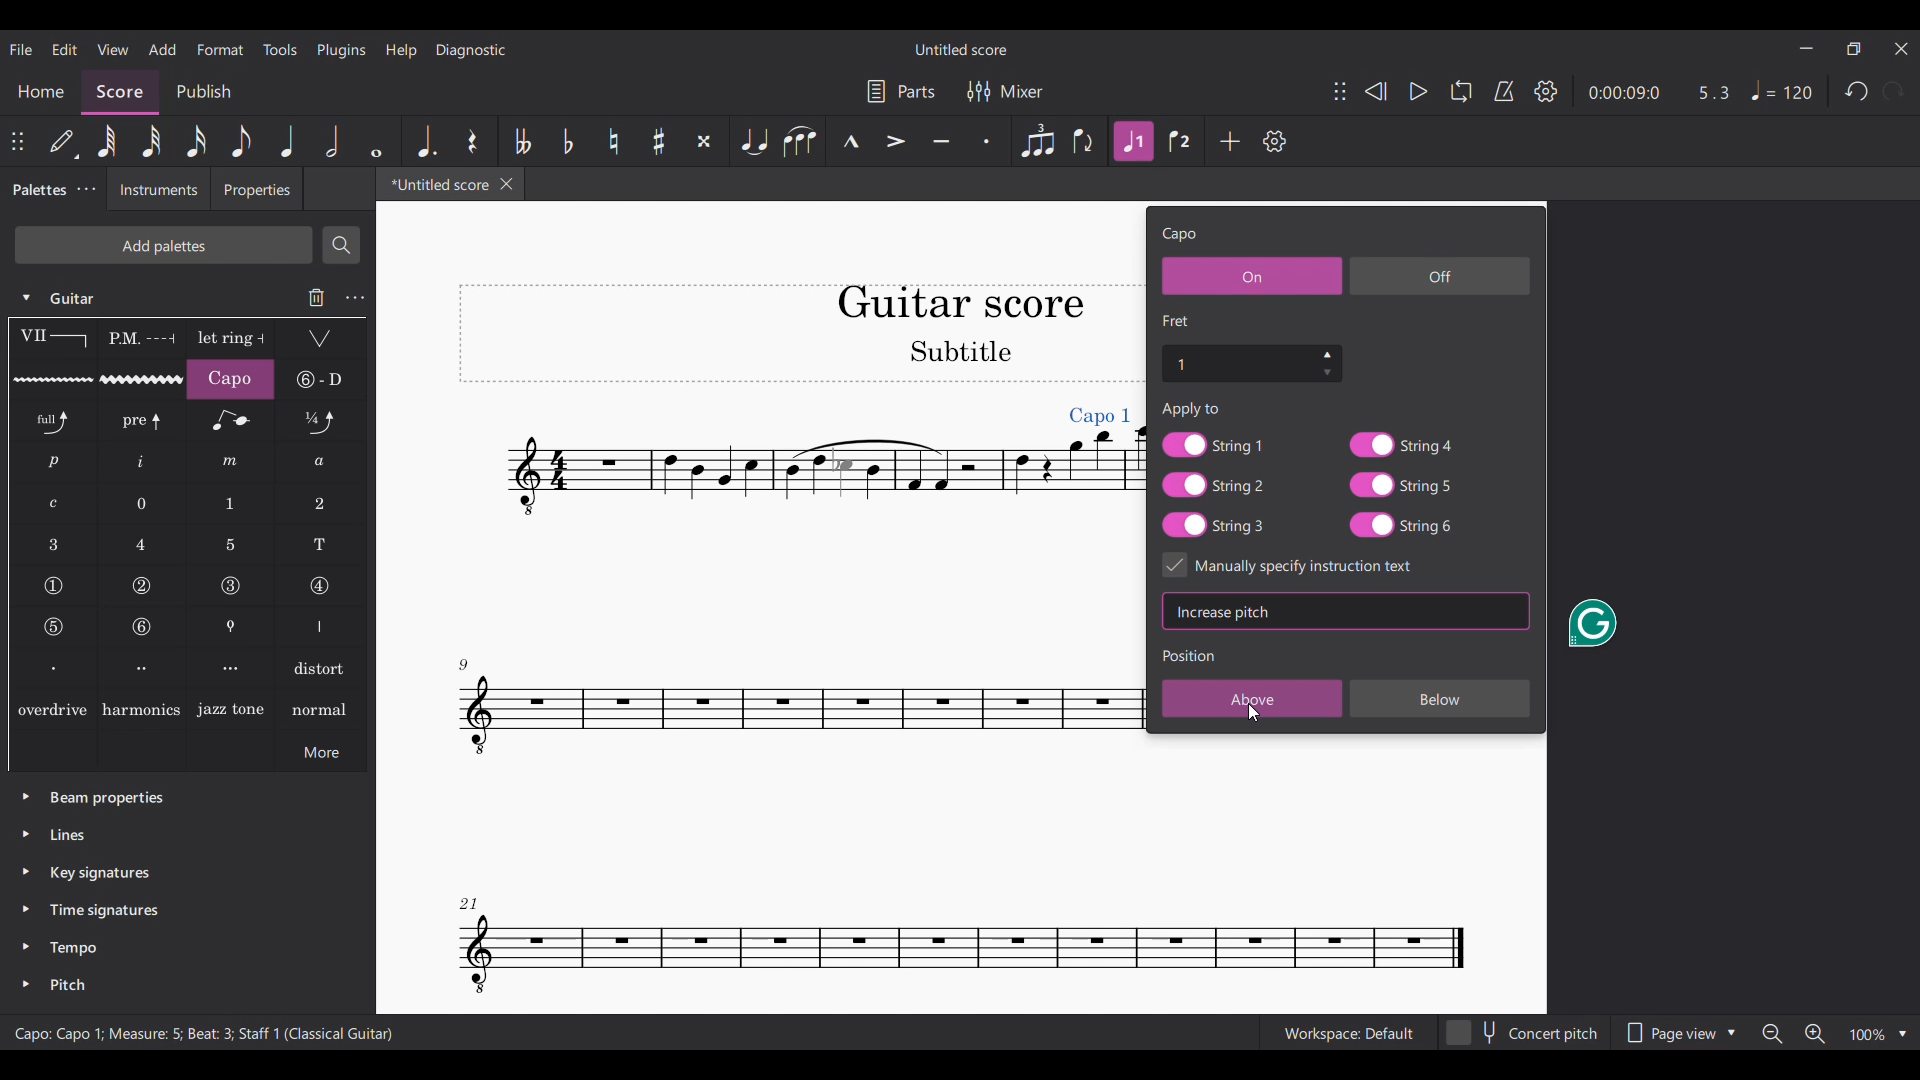 This screenshot has height=1080, width=1920. Describe the element at coordinates (1525, 1032) in the screenshot. I see `Concert pitch toggle` at that location.